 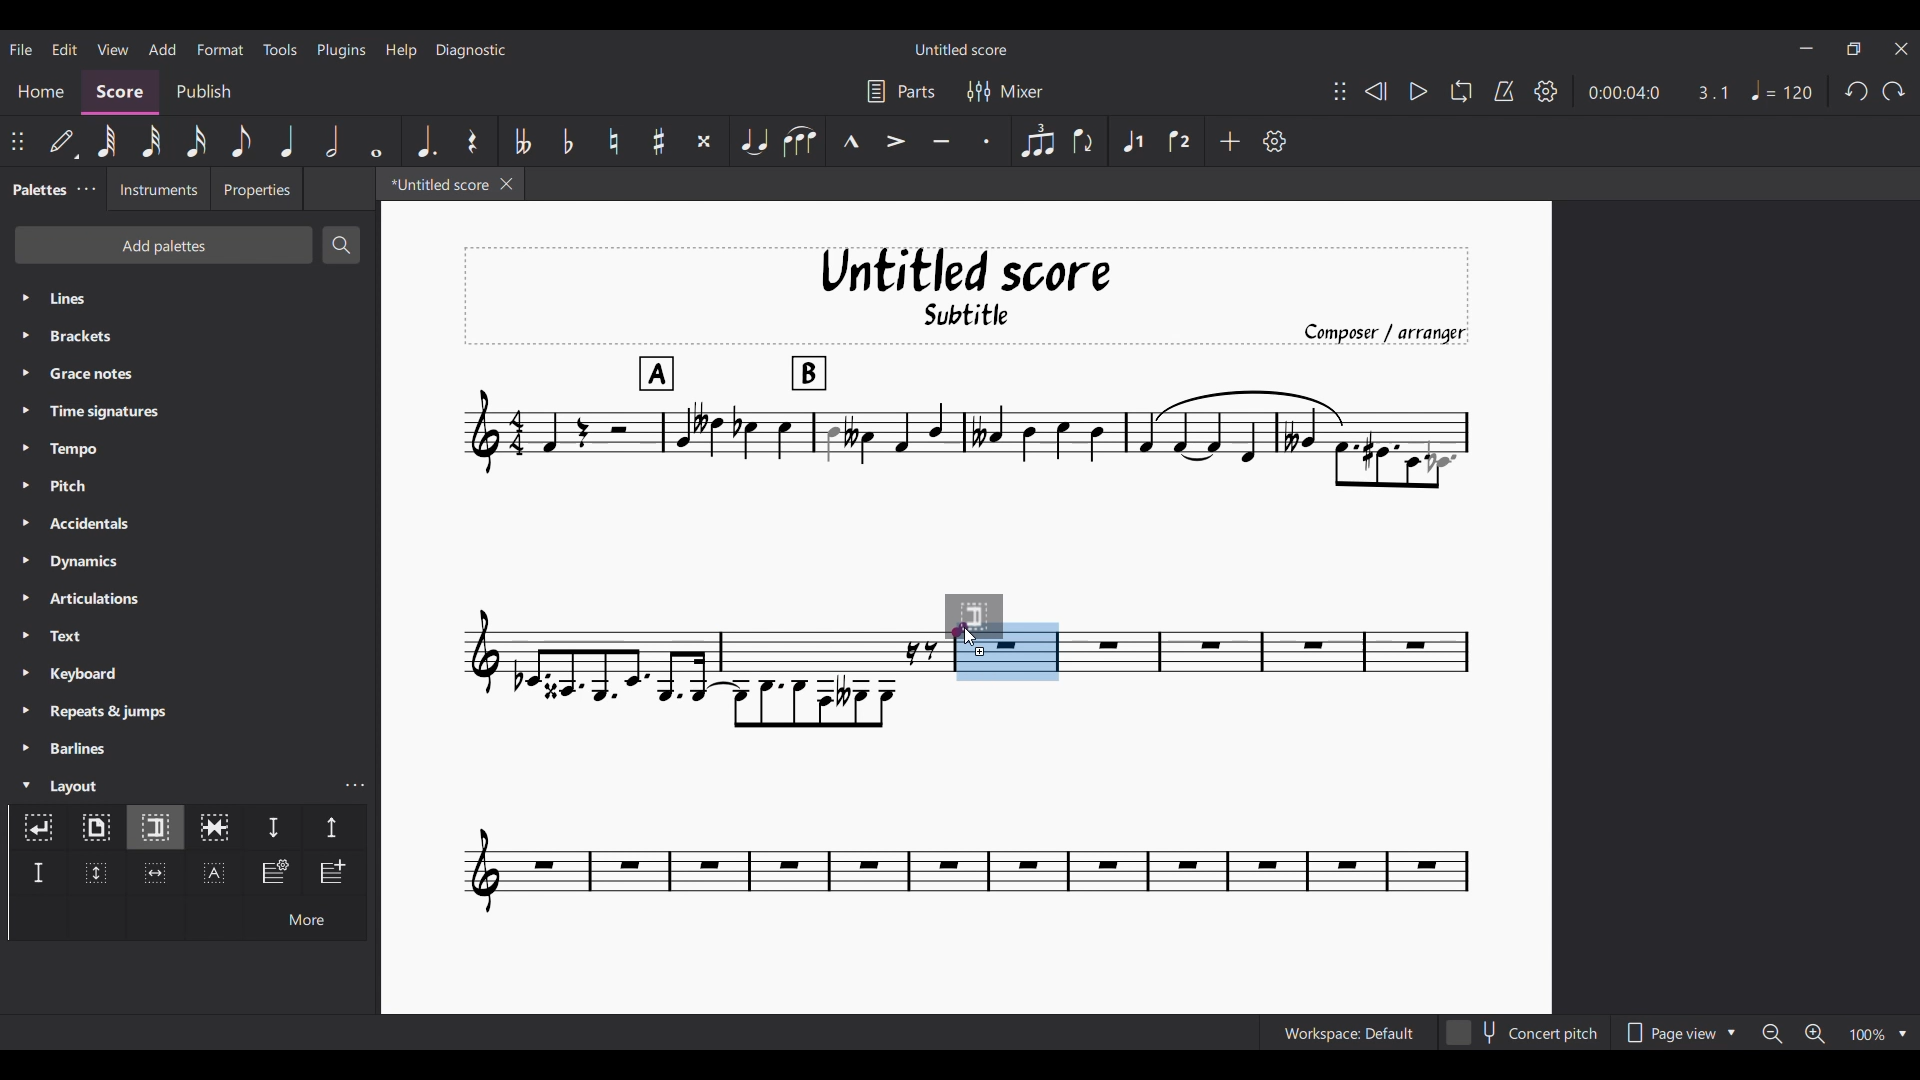 I want to click on Insert text frame, so click(x=215, y=872).